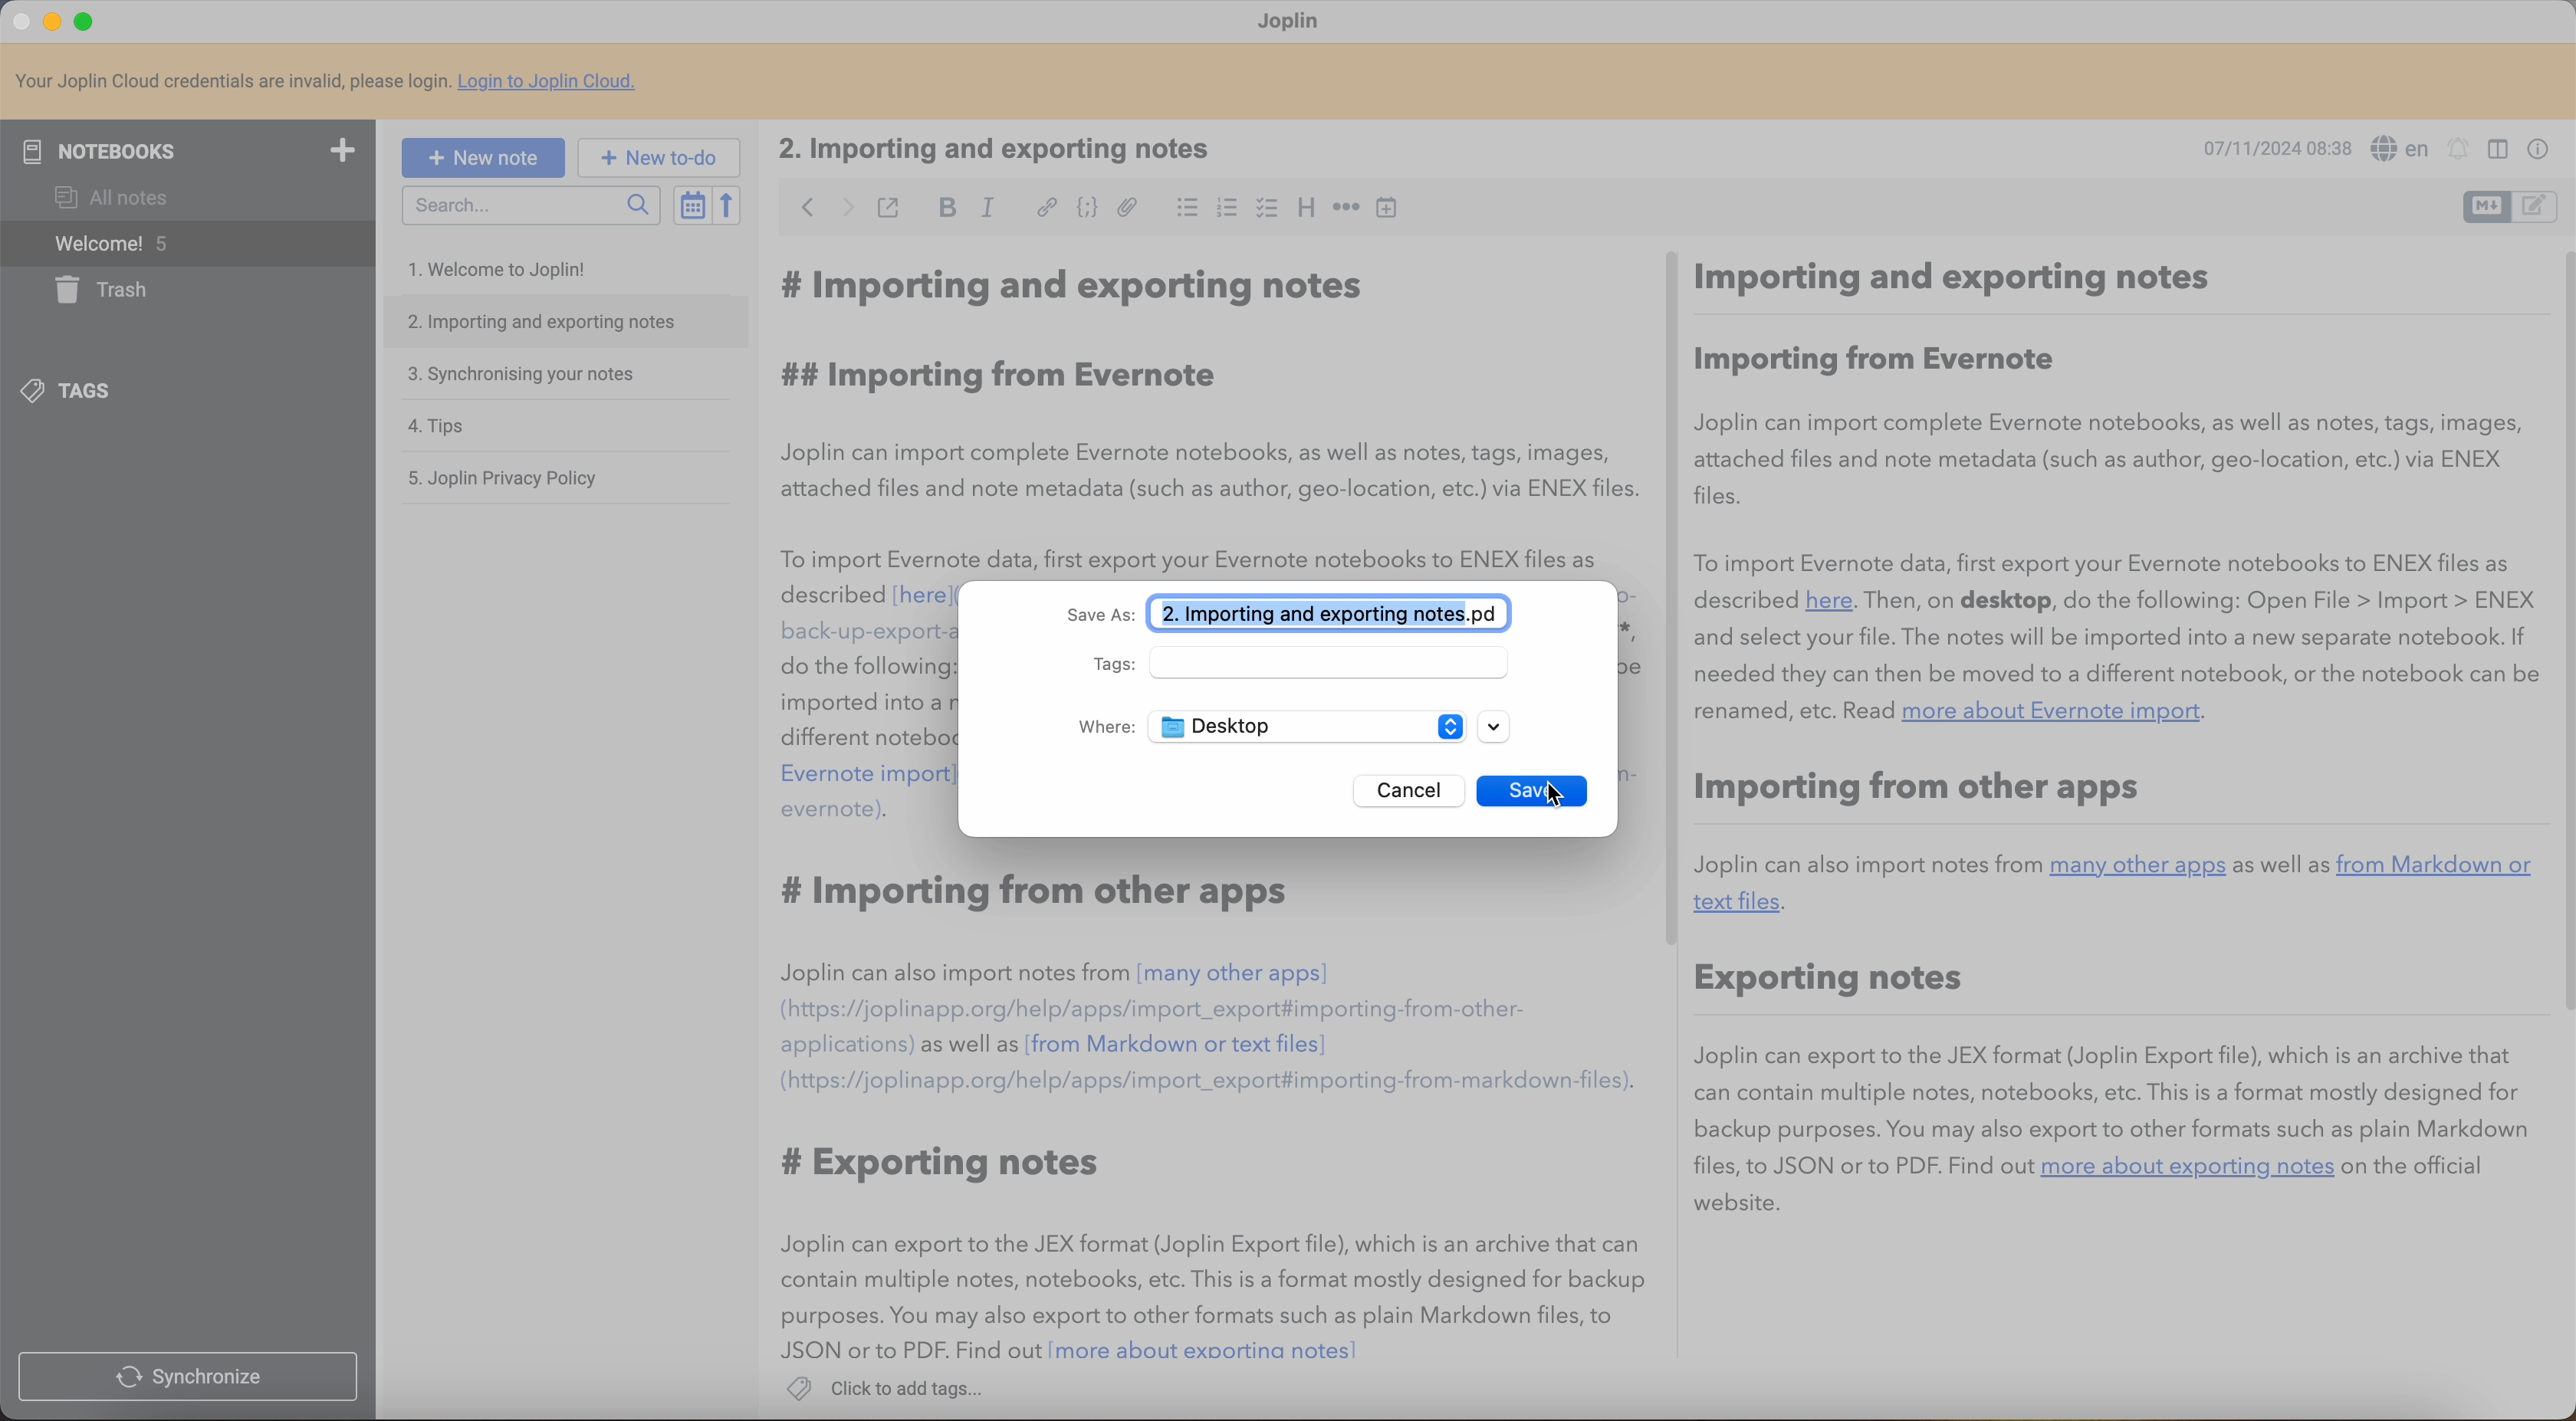 The image size is (2576, 1421). I want to click on cancel, so click(1404, 790).